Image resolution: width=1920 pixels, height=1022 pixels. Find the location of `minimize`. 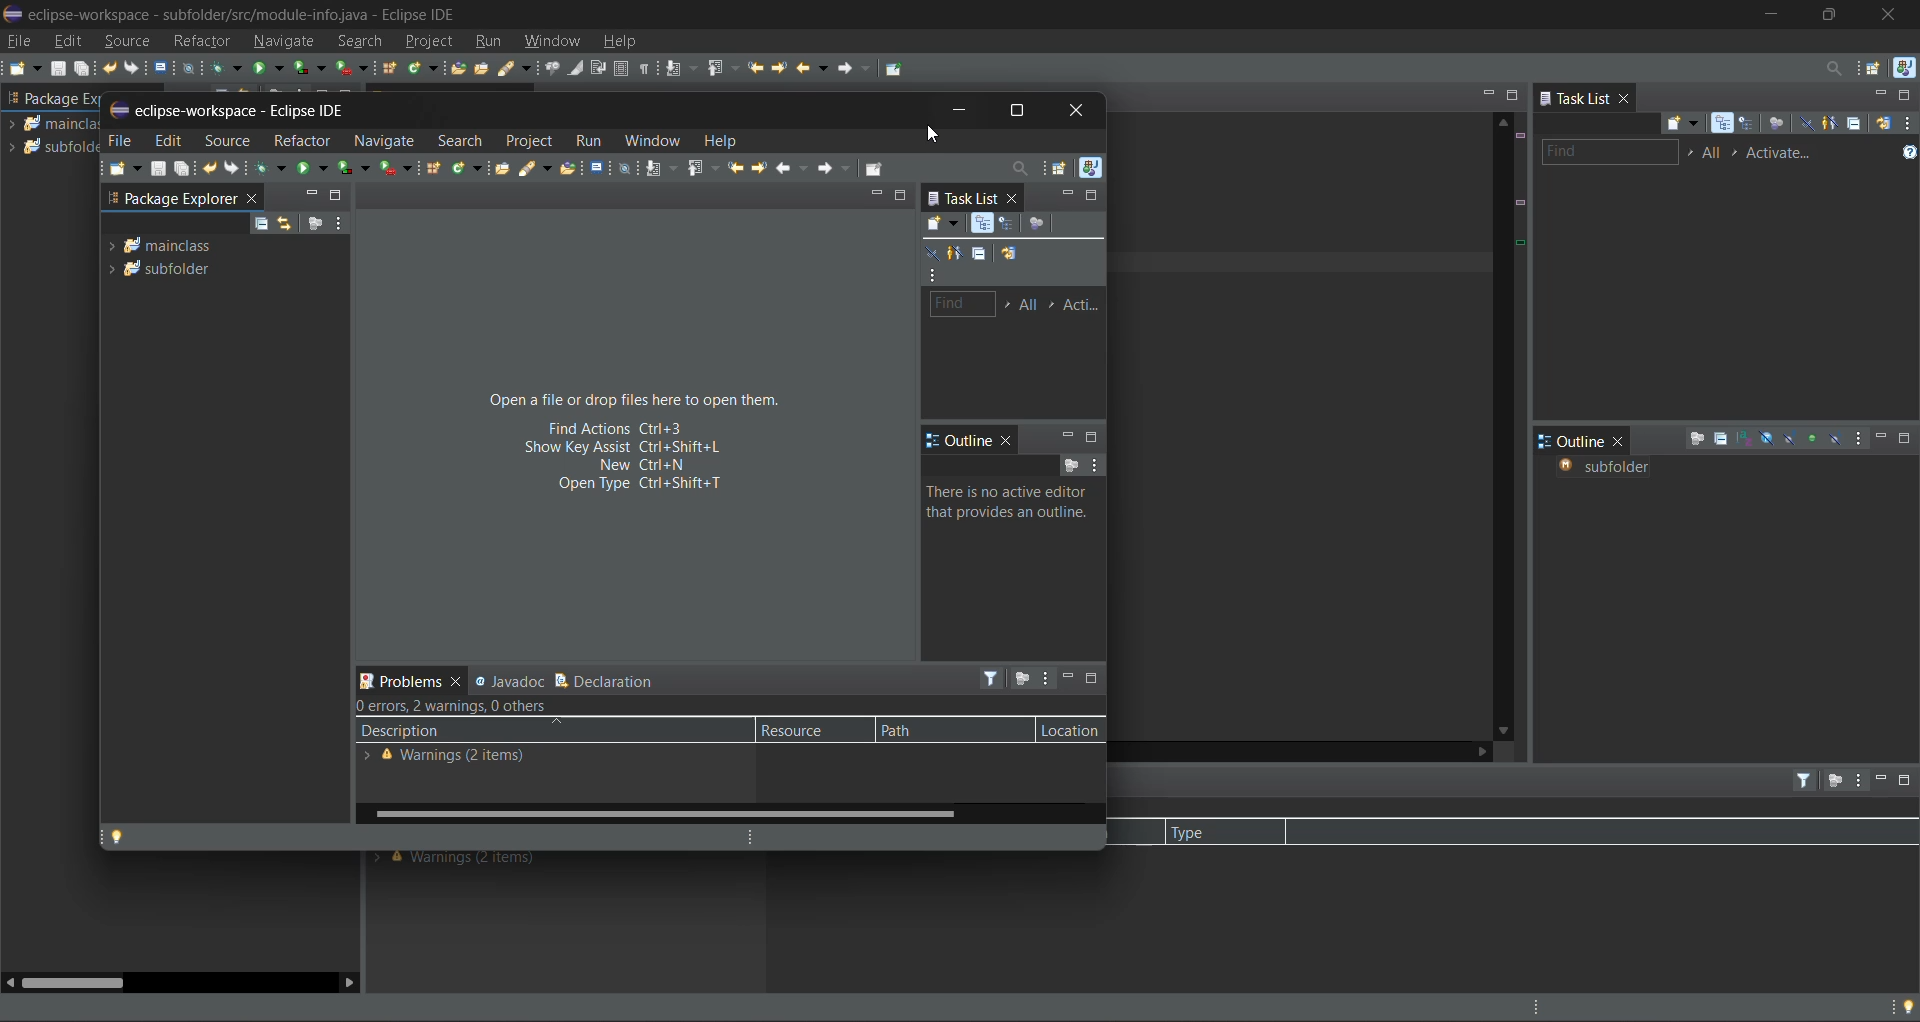

minimize is located at coordinates (1063, 437).